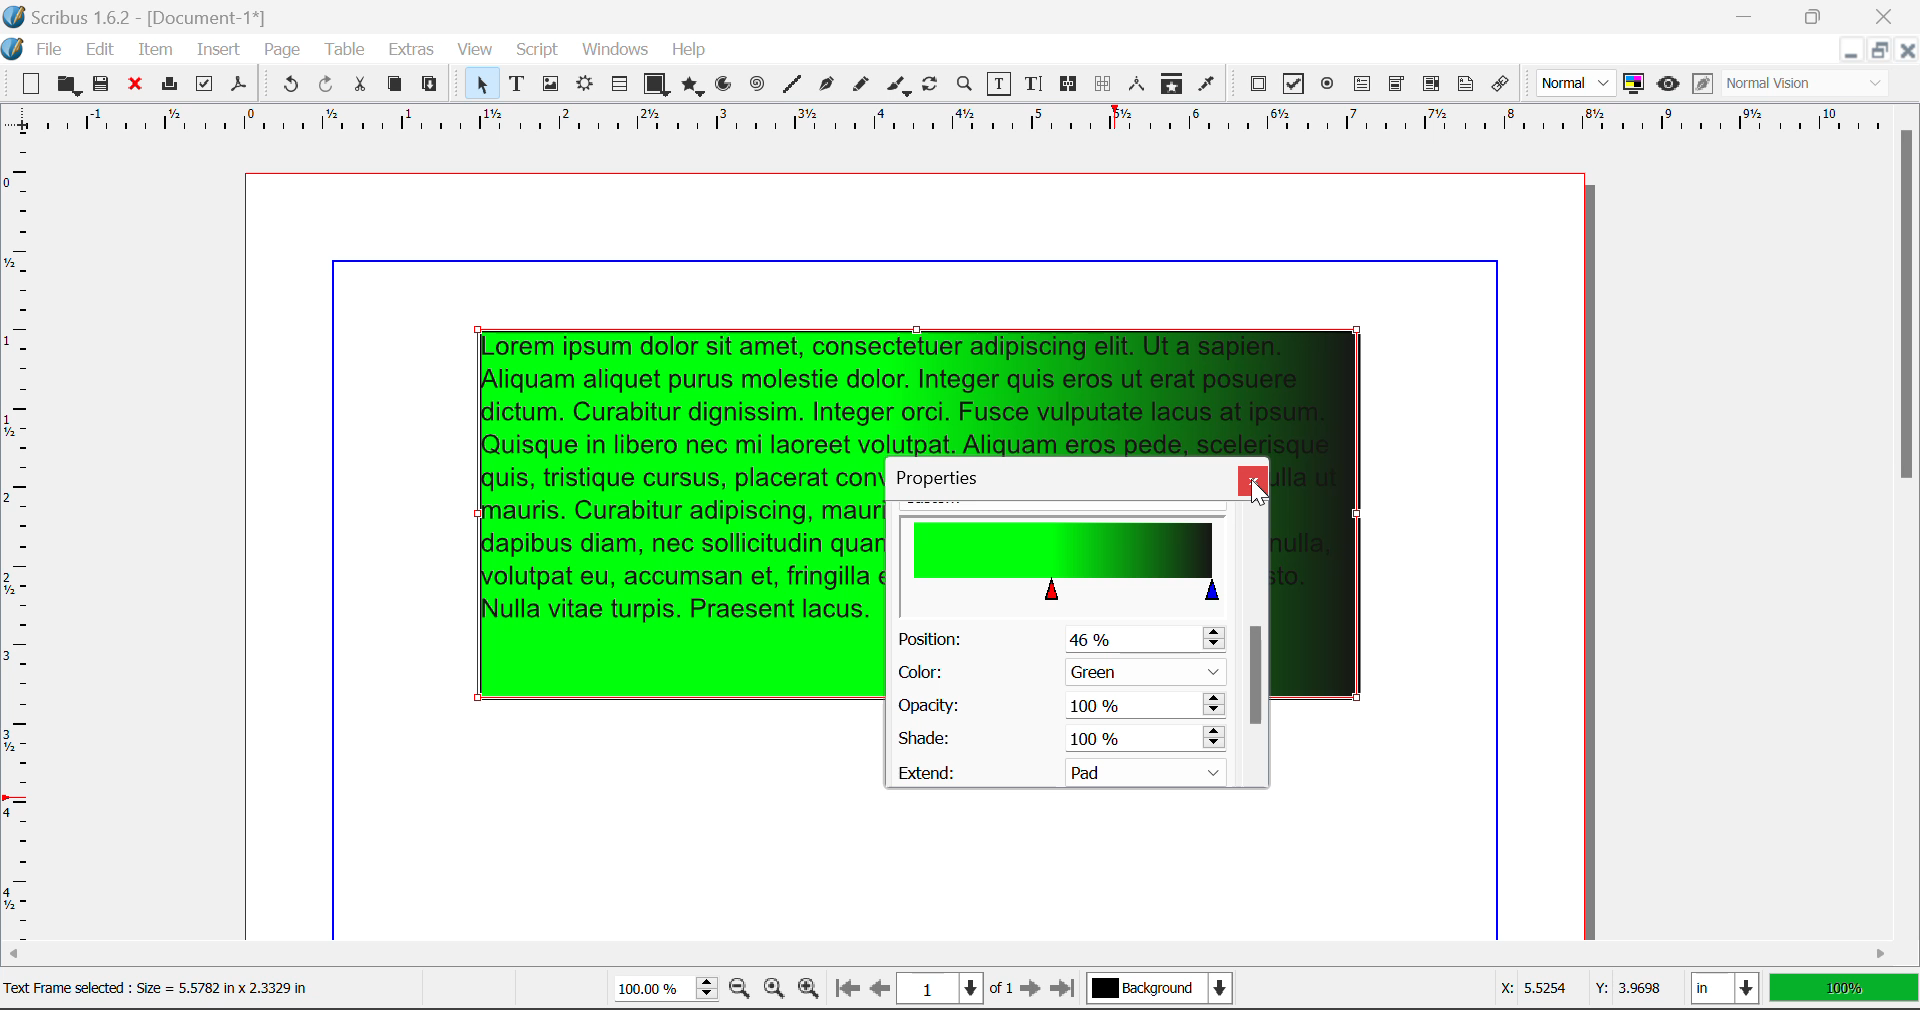  What do you see at coordinates (1576, 989) in the screenshot?
I see `Cursor Coordinates` at bounding box center [1576, 989].